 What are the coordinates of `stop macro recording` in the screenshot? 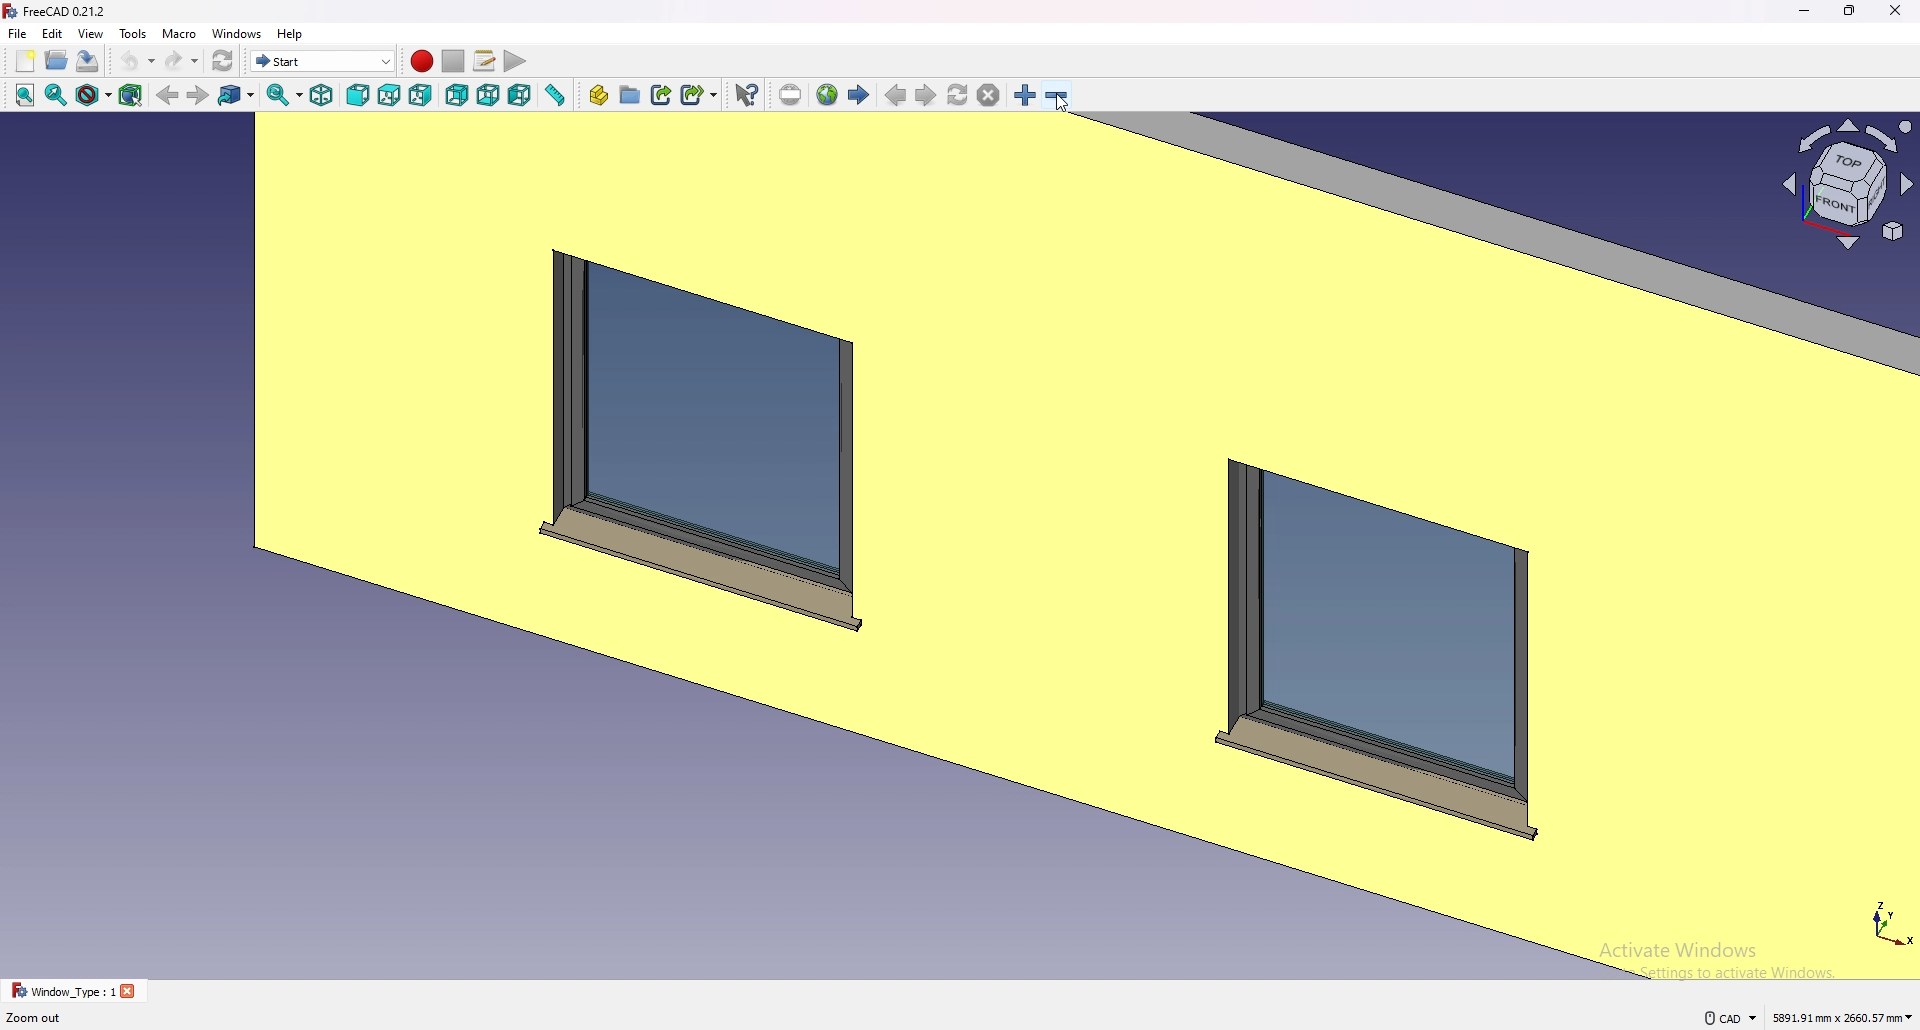 It's located at (454, 62).